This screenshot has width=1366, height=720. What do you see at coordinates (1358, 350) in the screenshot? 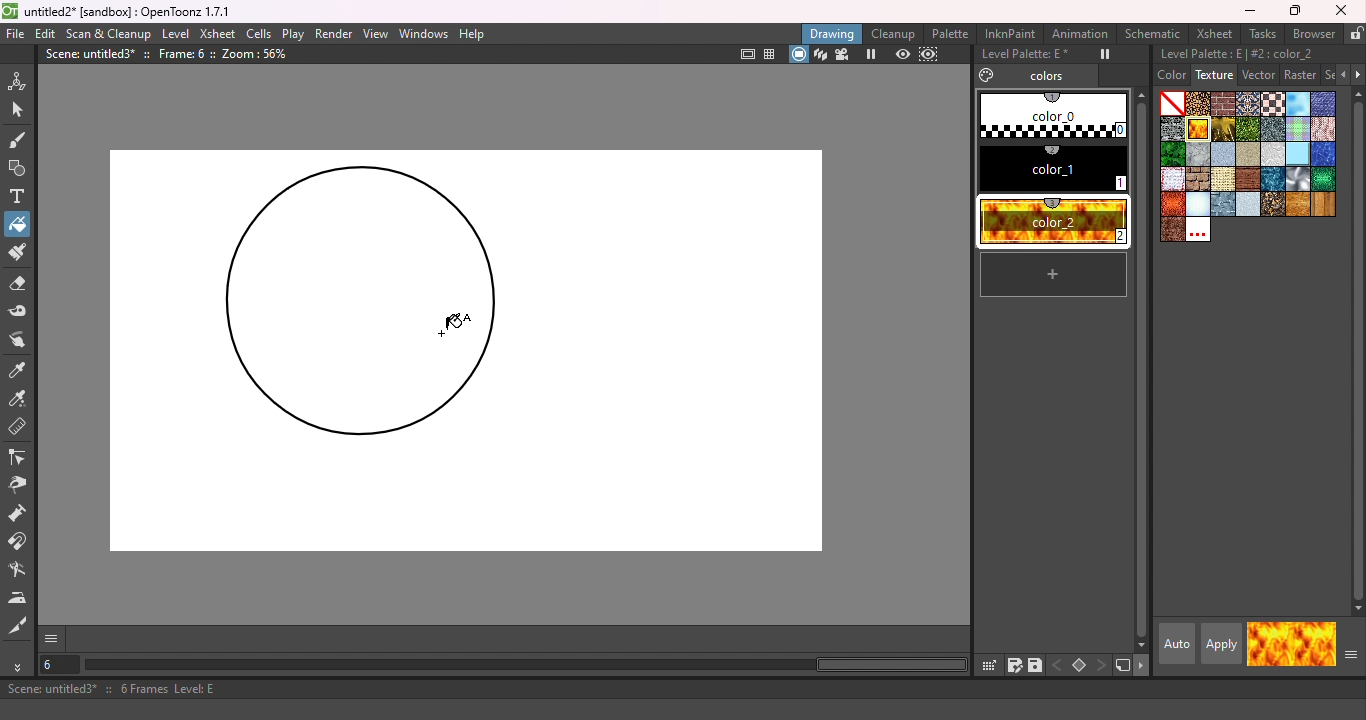
I see `vertical scroll bar` at bounding box center [1358, 350].